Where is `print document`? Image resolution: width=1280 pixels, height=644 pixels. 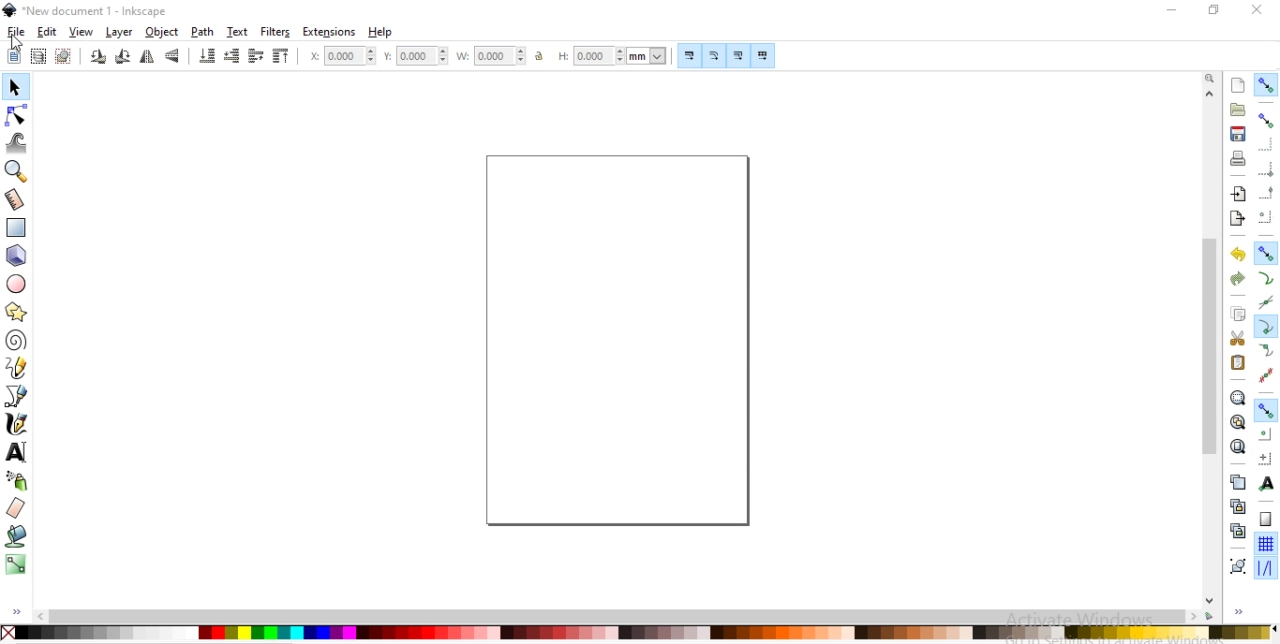
print document is located at coordinates (1236, 158).